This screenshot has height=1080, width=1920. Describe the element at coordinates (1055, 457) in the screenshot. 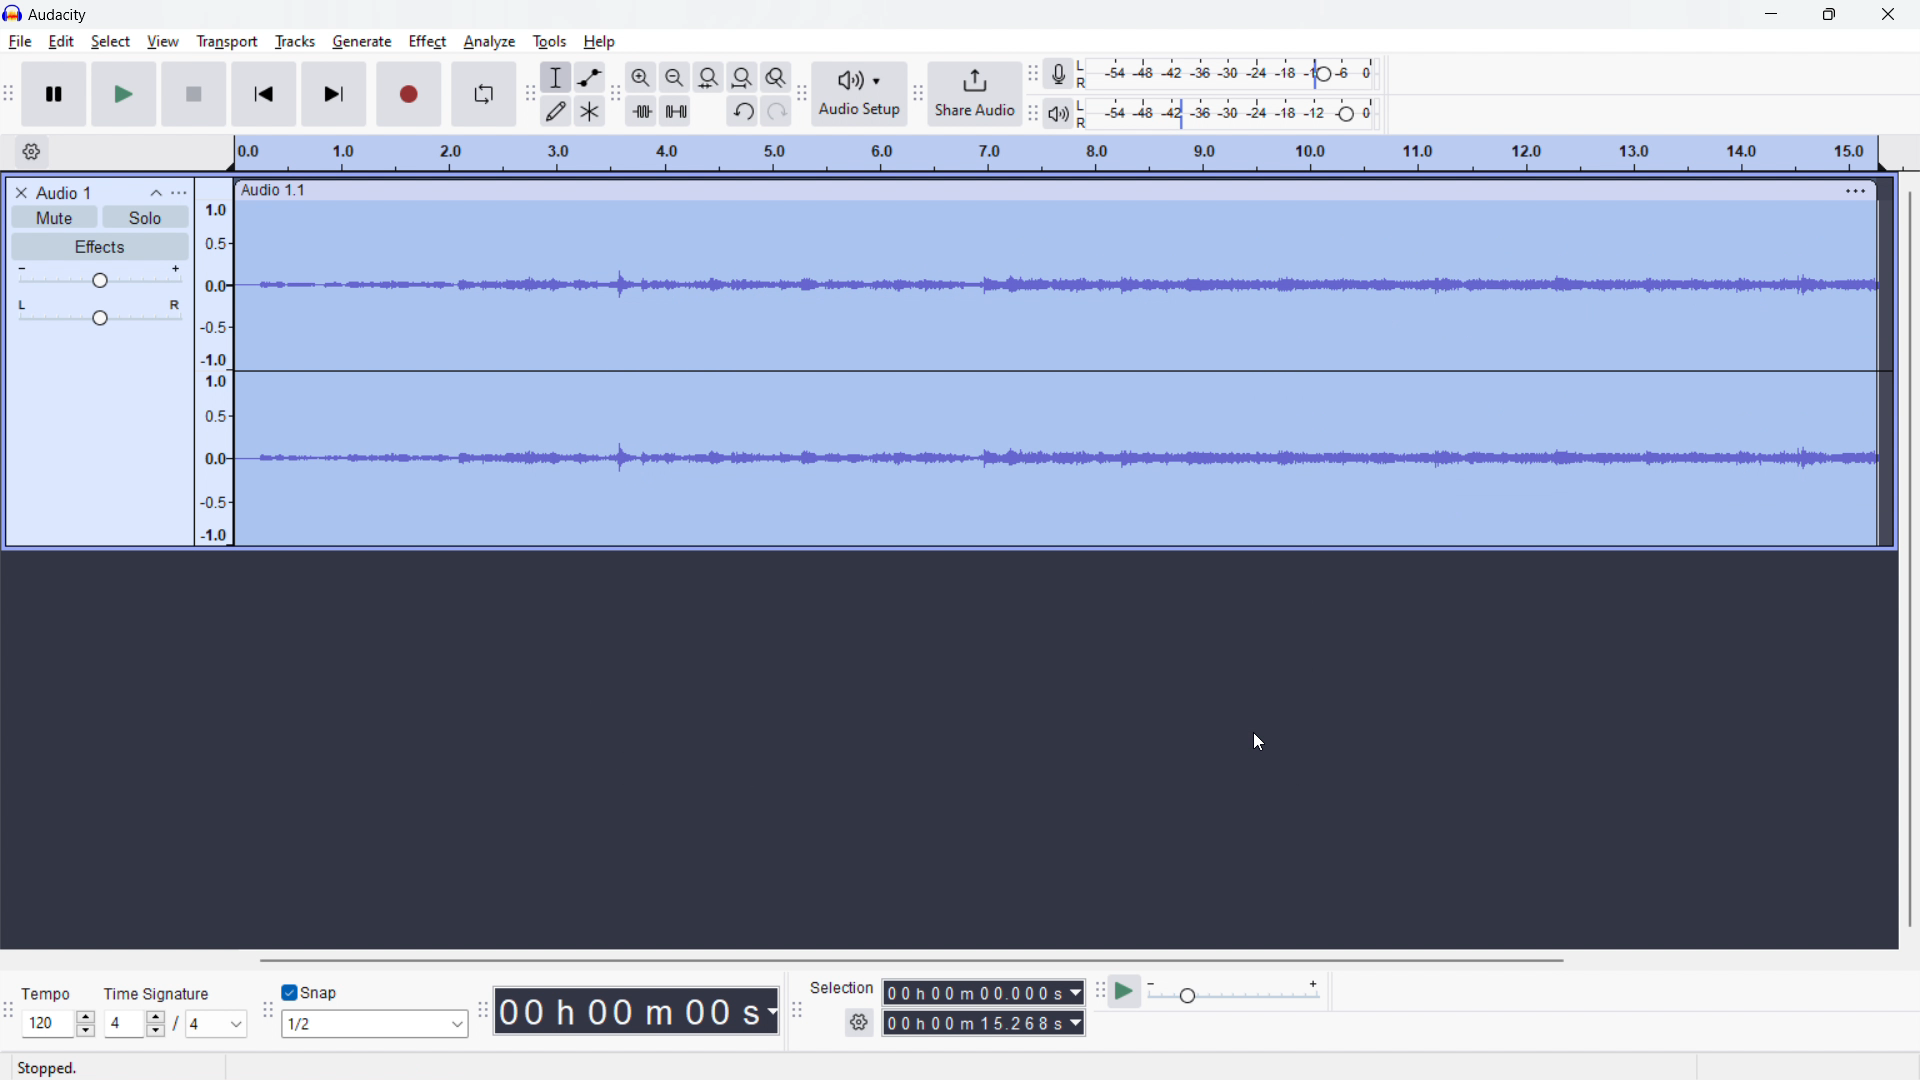

I see `waveform changed` at that location.